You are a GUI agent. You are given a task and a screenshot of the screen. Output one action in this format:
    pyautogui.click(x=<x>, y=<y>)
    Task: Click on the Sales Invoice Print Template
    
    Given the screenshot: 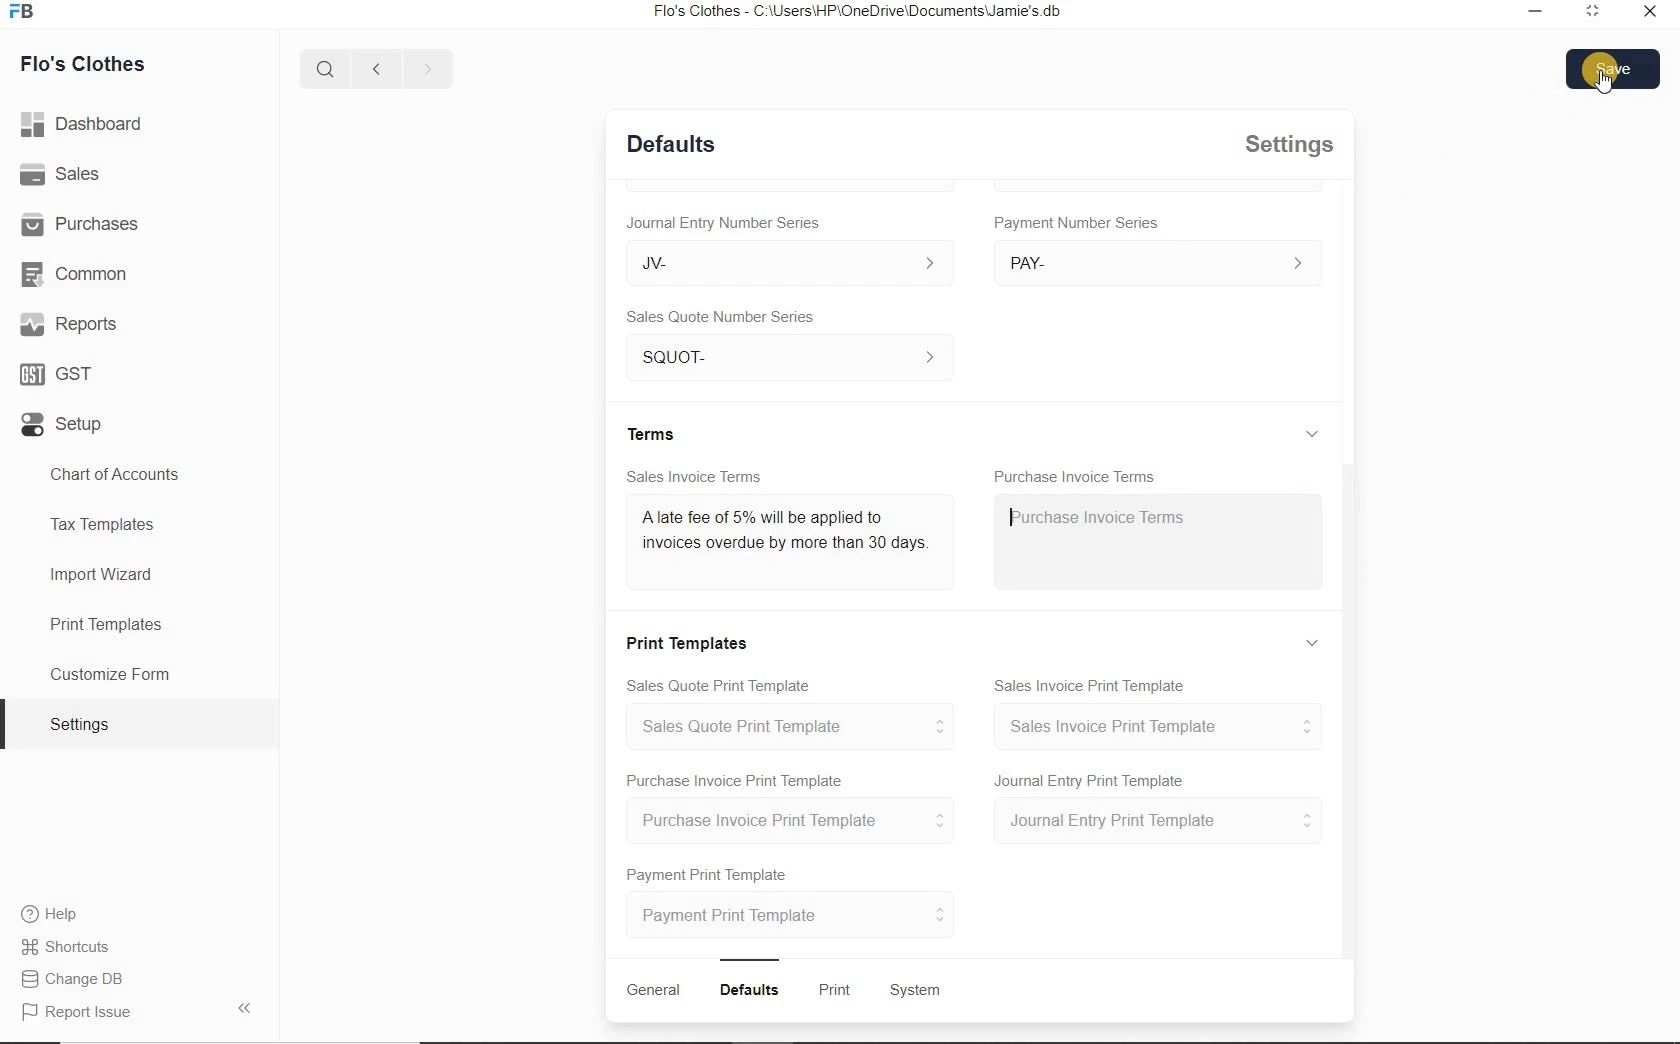 What is the action you would take?
    pyautogui.click(x=1093, y=682)
    